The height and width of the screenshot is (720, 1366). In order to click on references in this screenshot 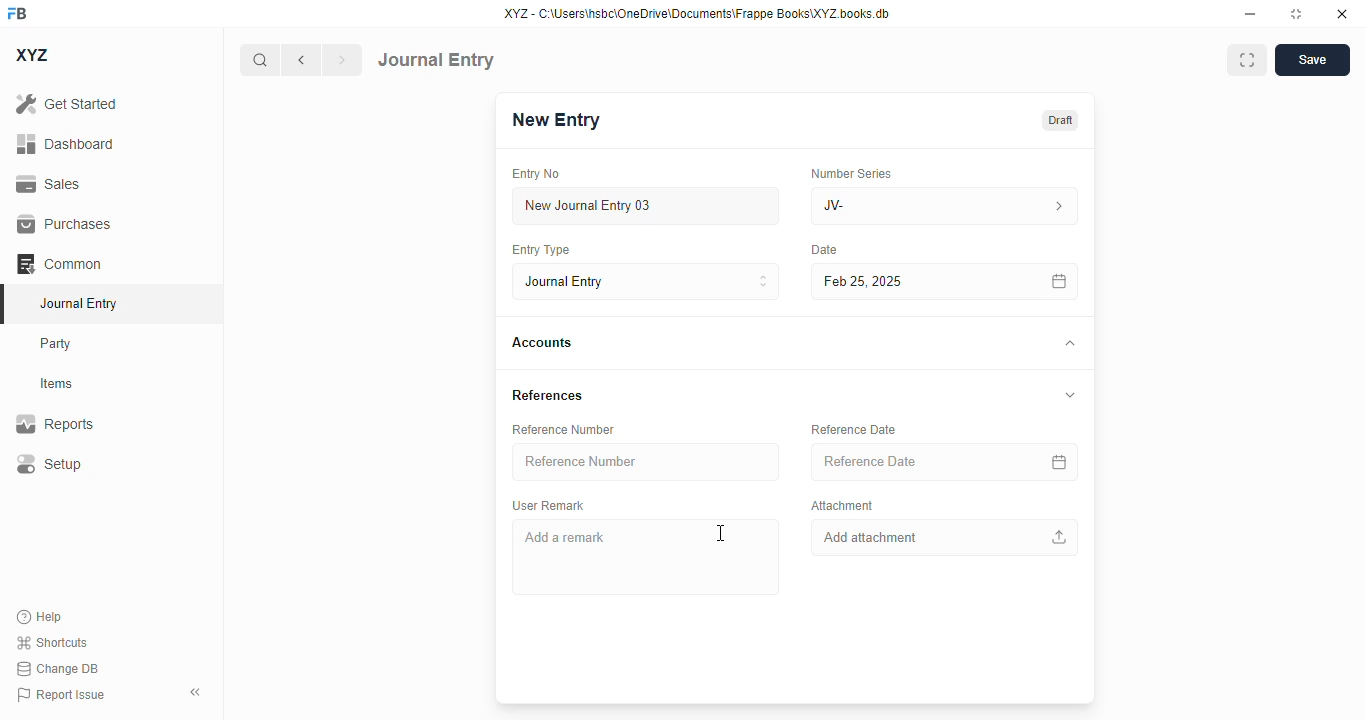, I will do `click(548, 394)`.